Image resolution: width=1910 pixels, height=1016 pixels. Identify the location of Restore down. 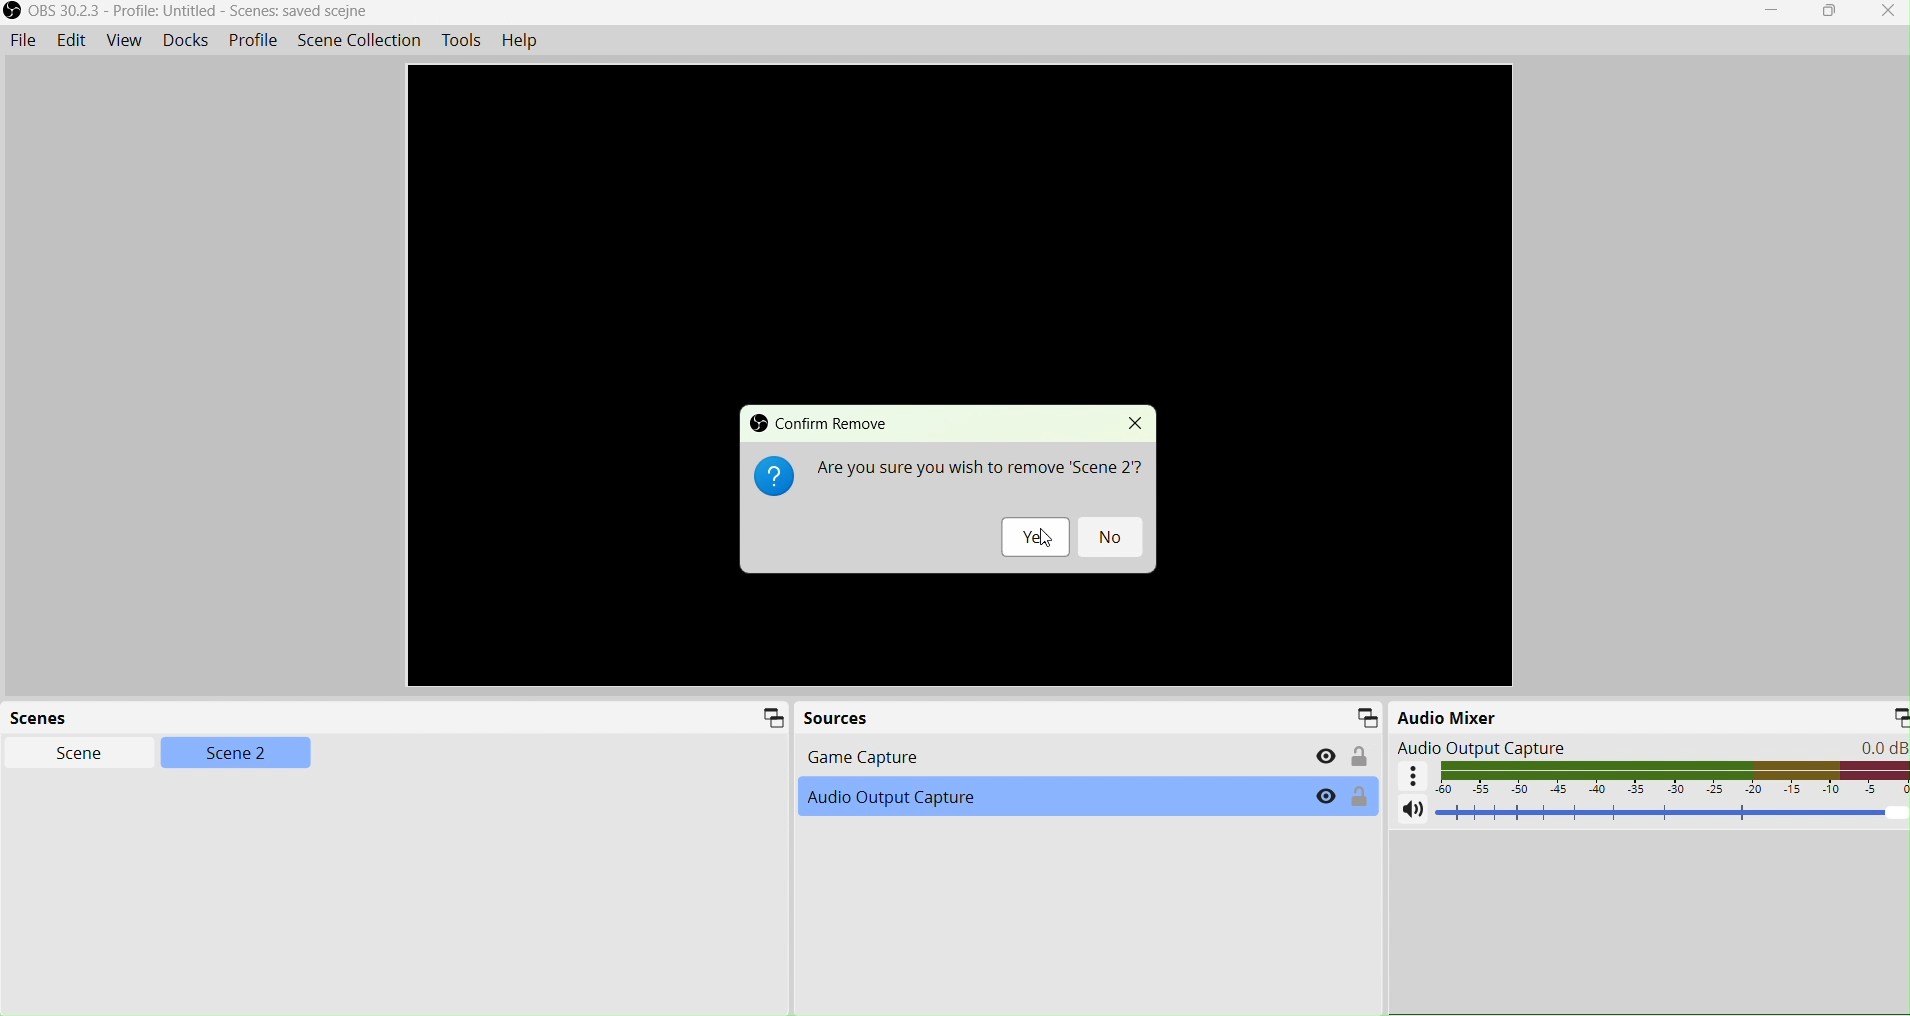
(1827, 13).